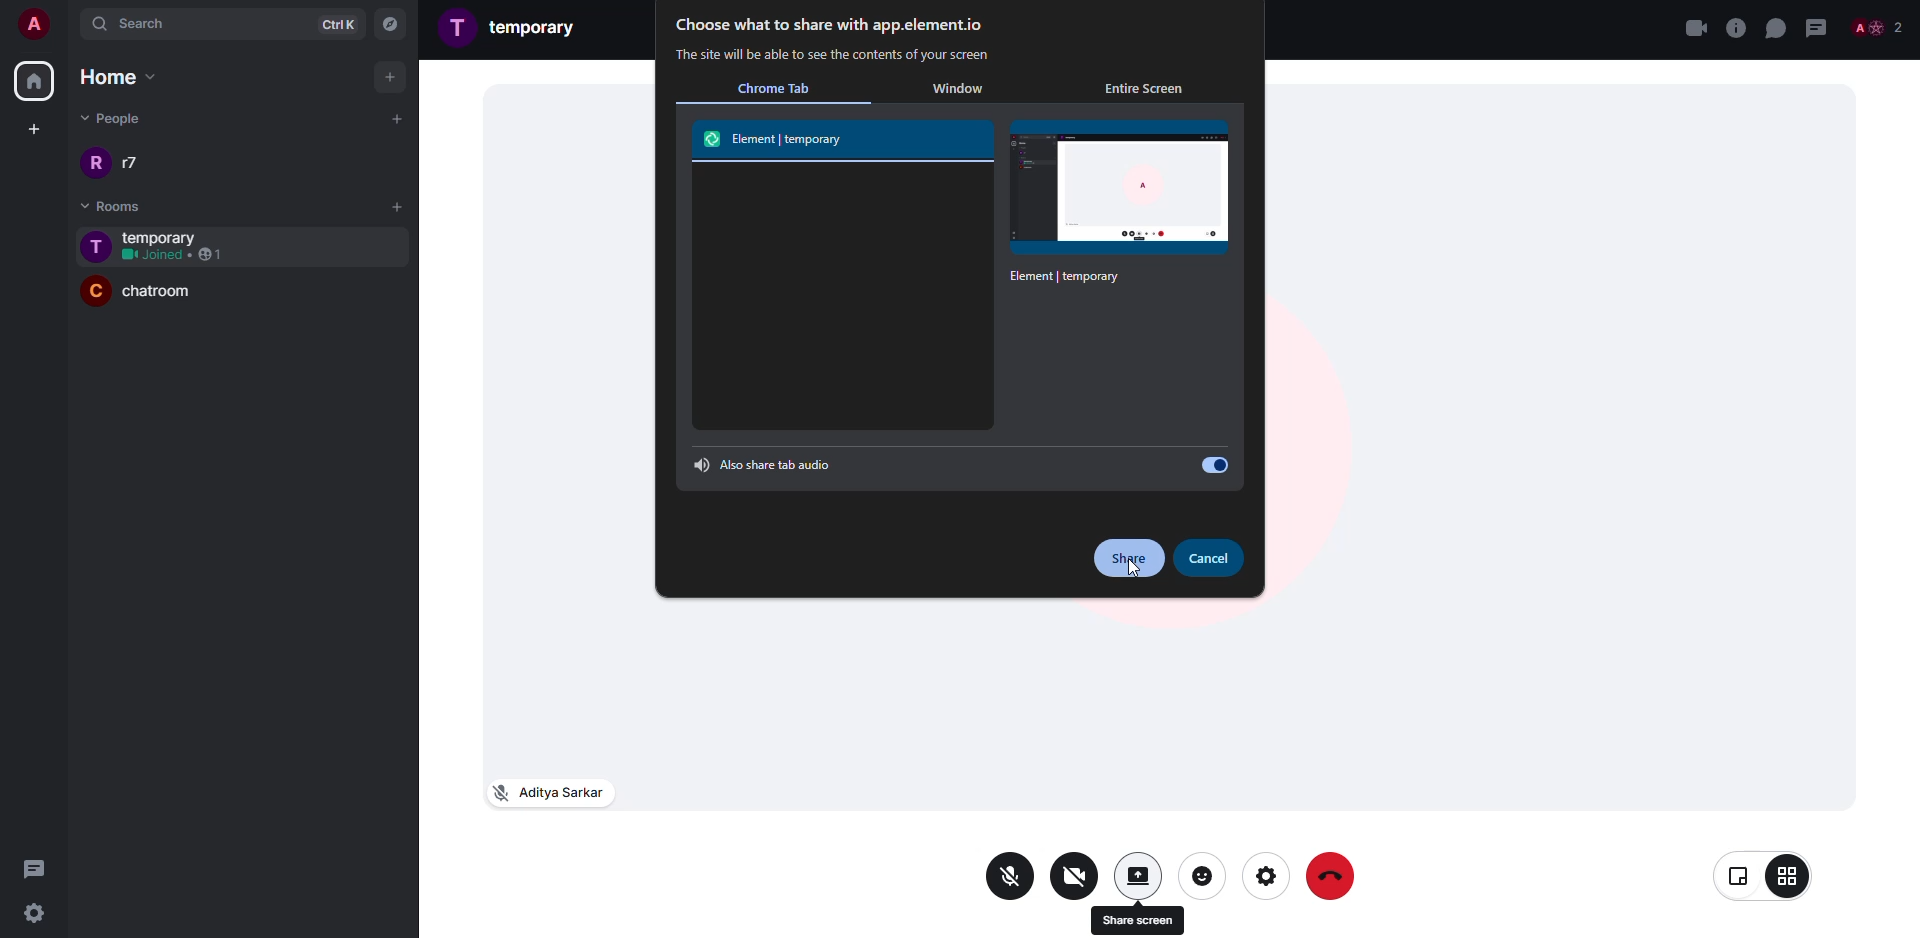  I want to click on cursor, so click(1133, 570).